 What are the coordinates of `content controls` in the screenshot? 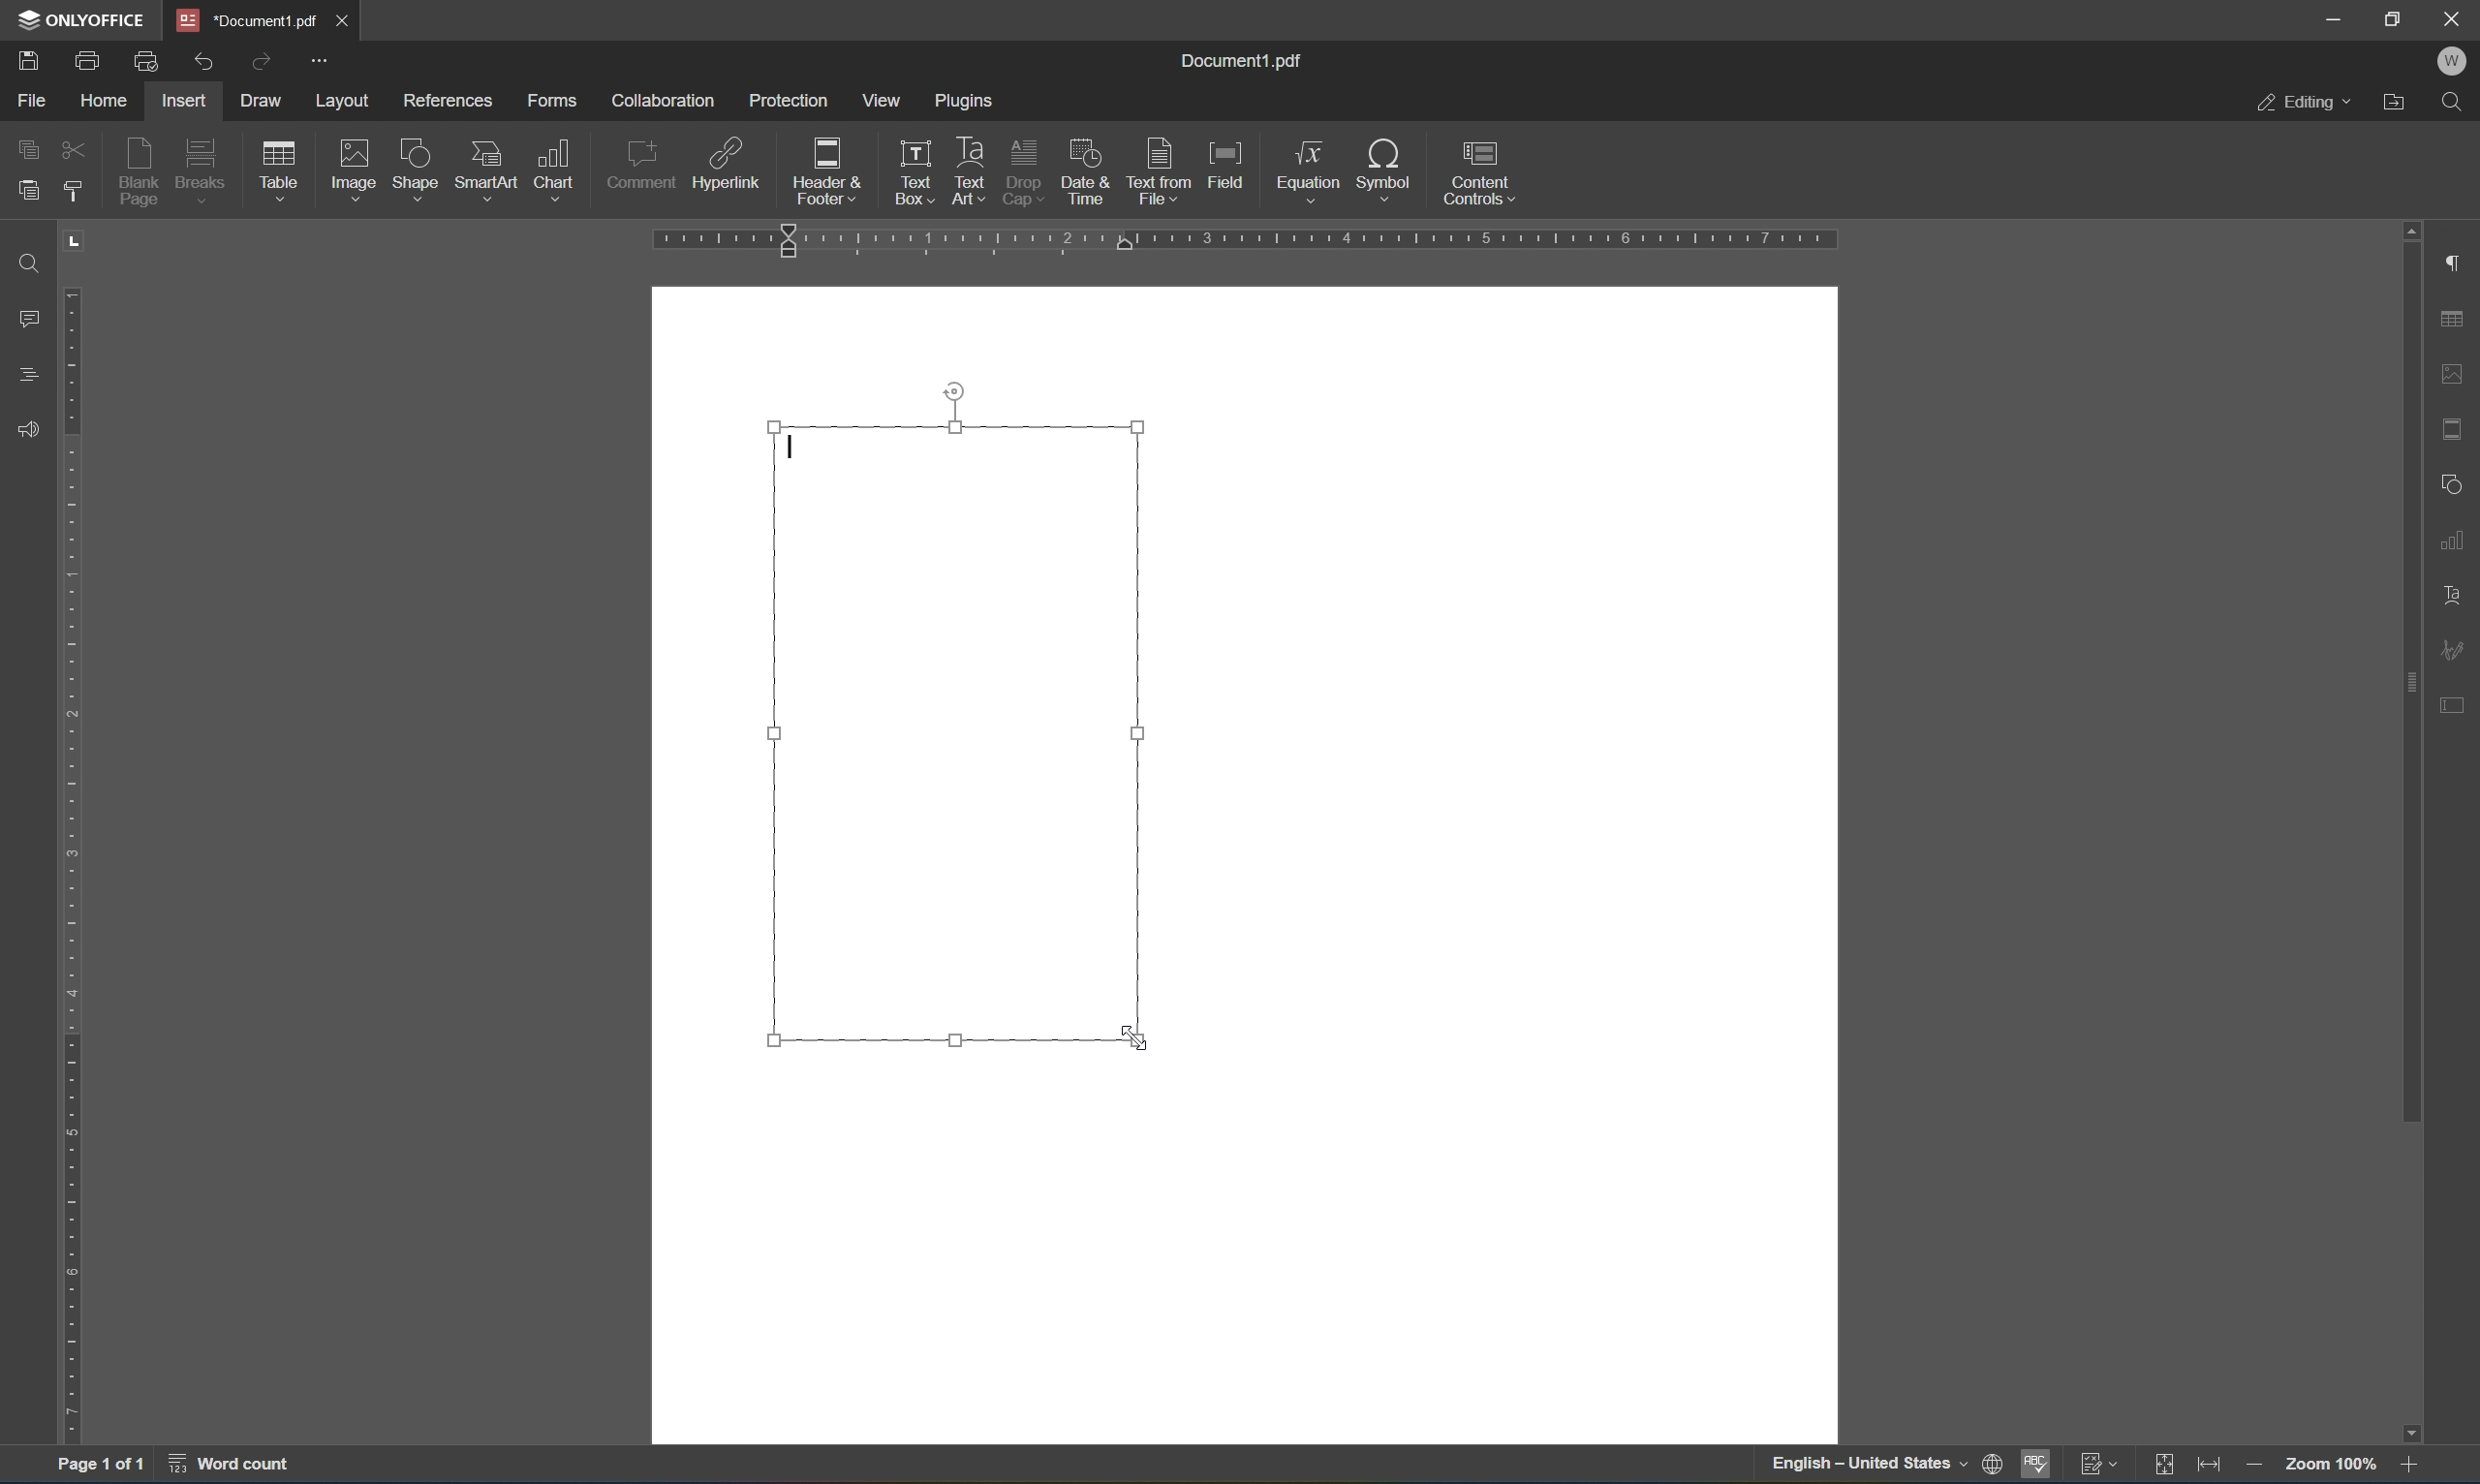 It's located at (1485, 172).